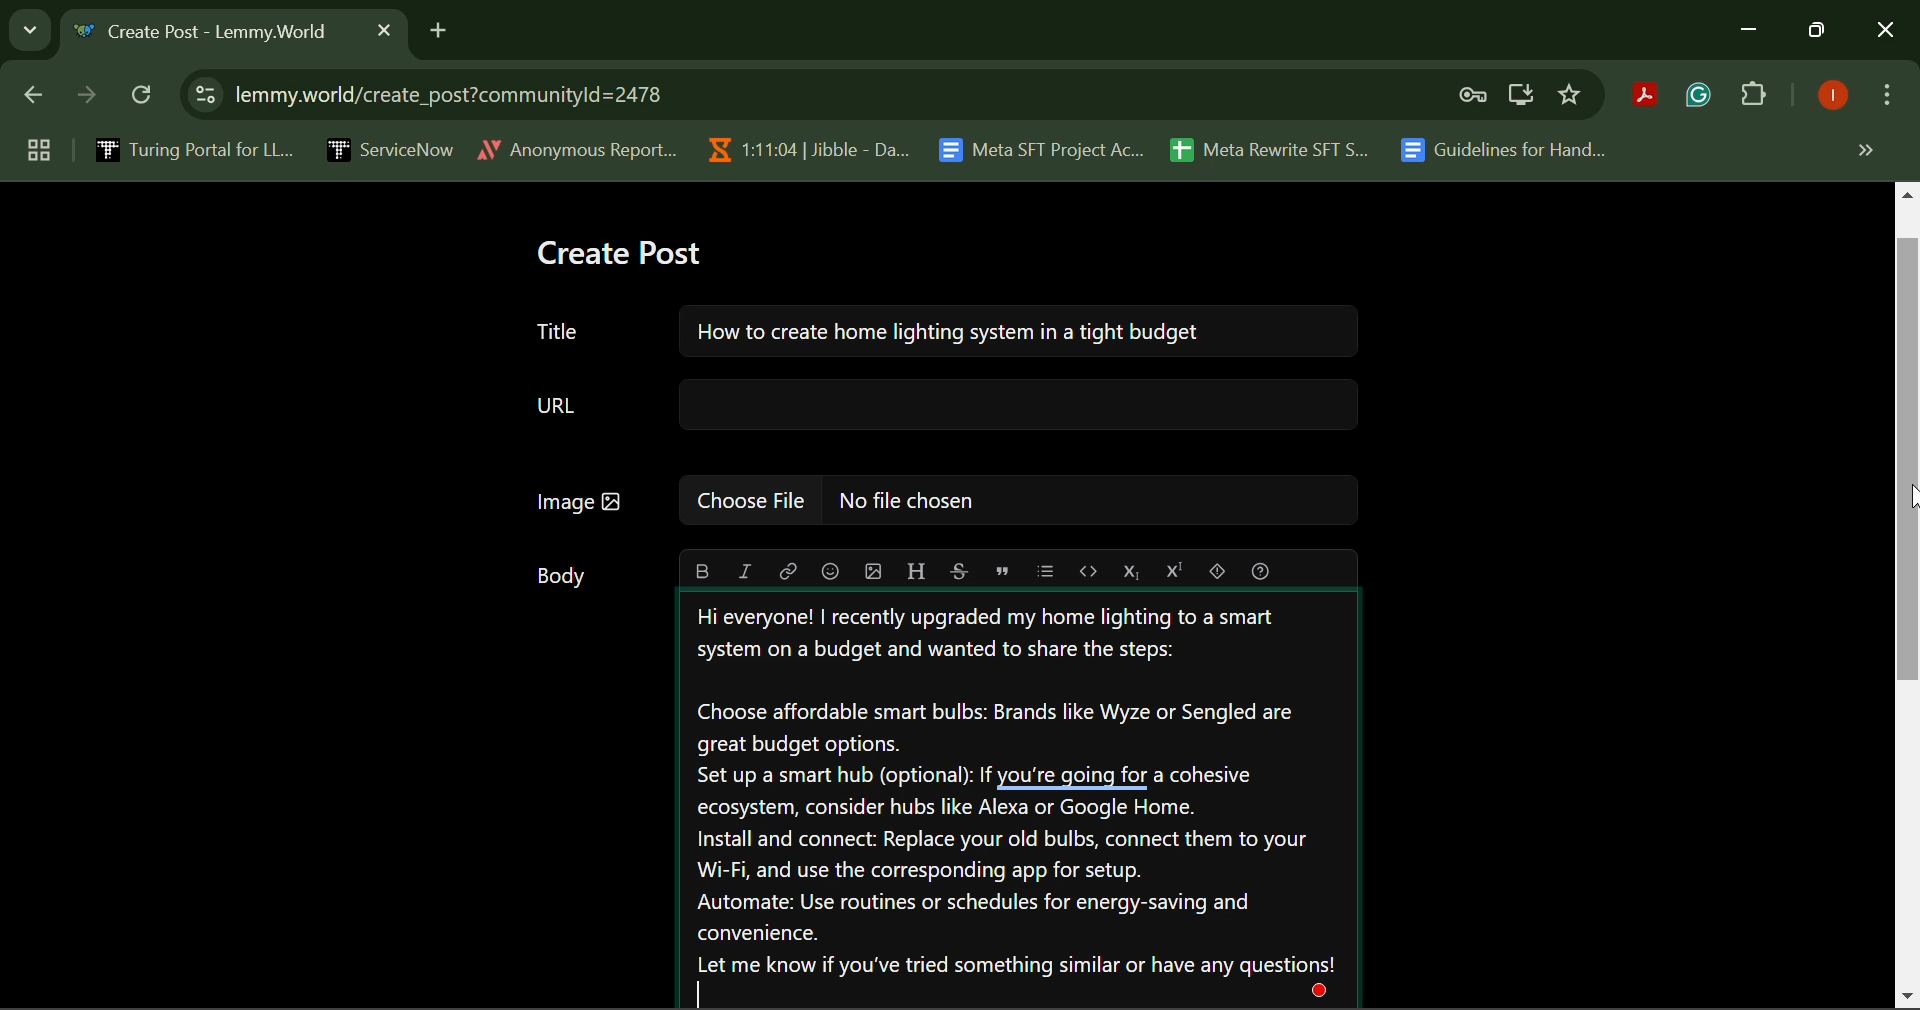  Describe the element at coordinates (1650, 97) in the screenshot. I see `Browser Extension` at that location.